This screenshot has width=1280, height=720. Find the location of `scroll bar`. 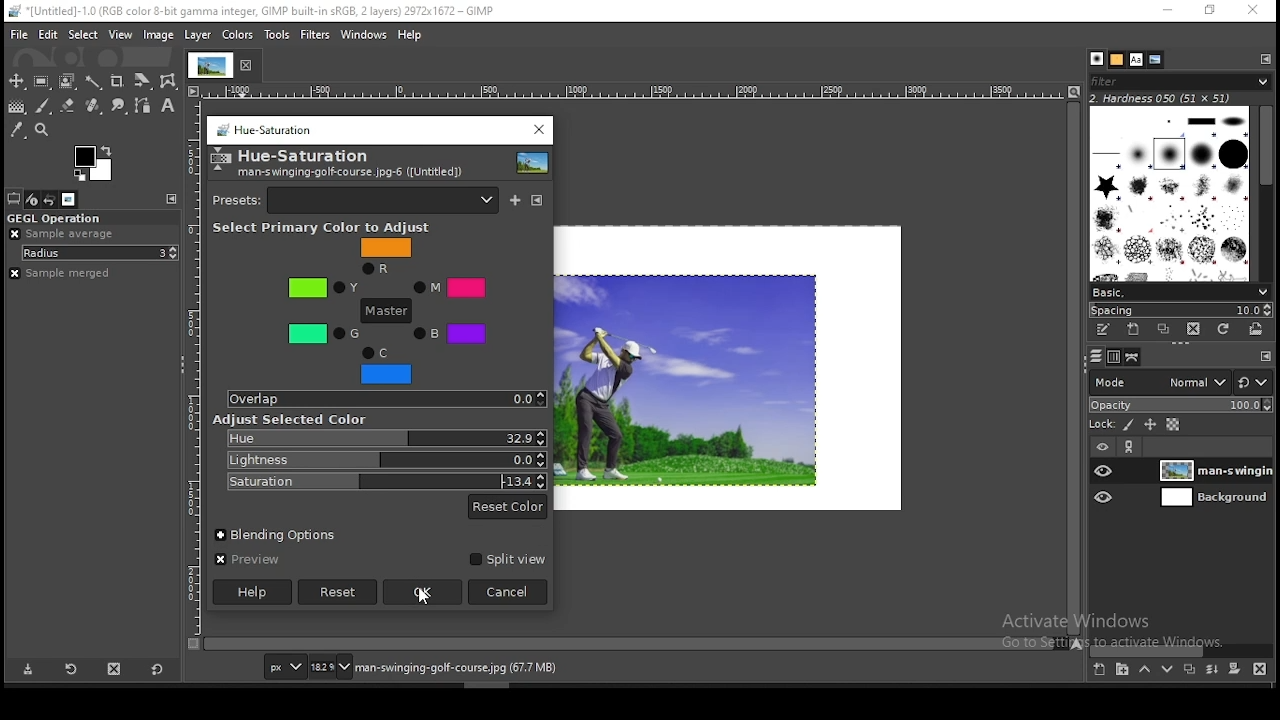

scroll bar is located at coordinates (635, 644).